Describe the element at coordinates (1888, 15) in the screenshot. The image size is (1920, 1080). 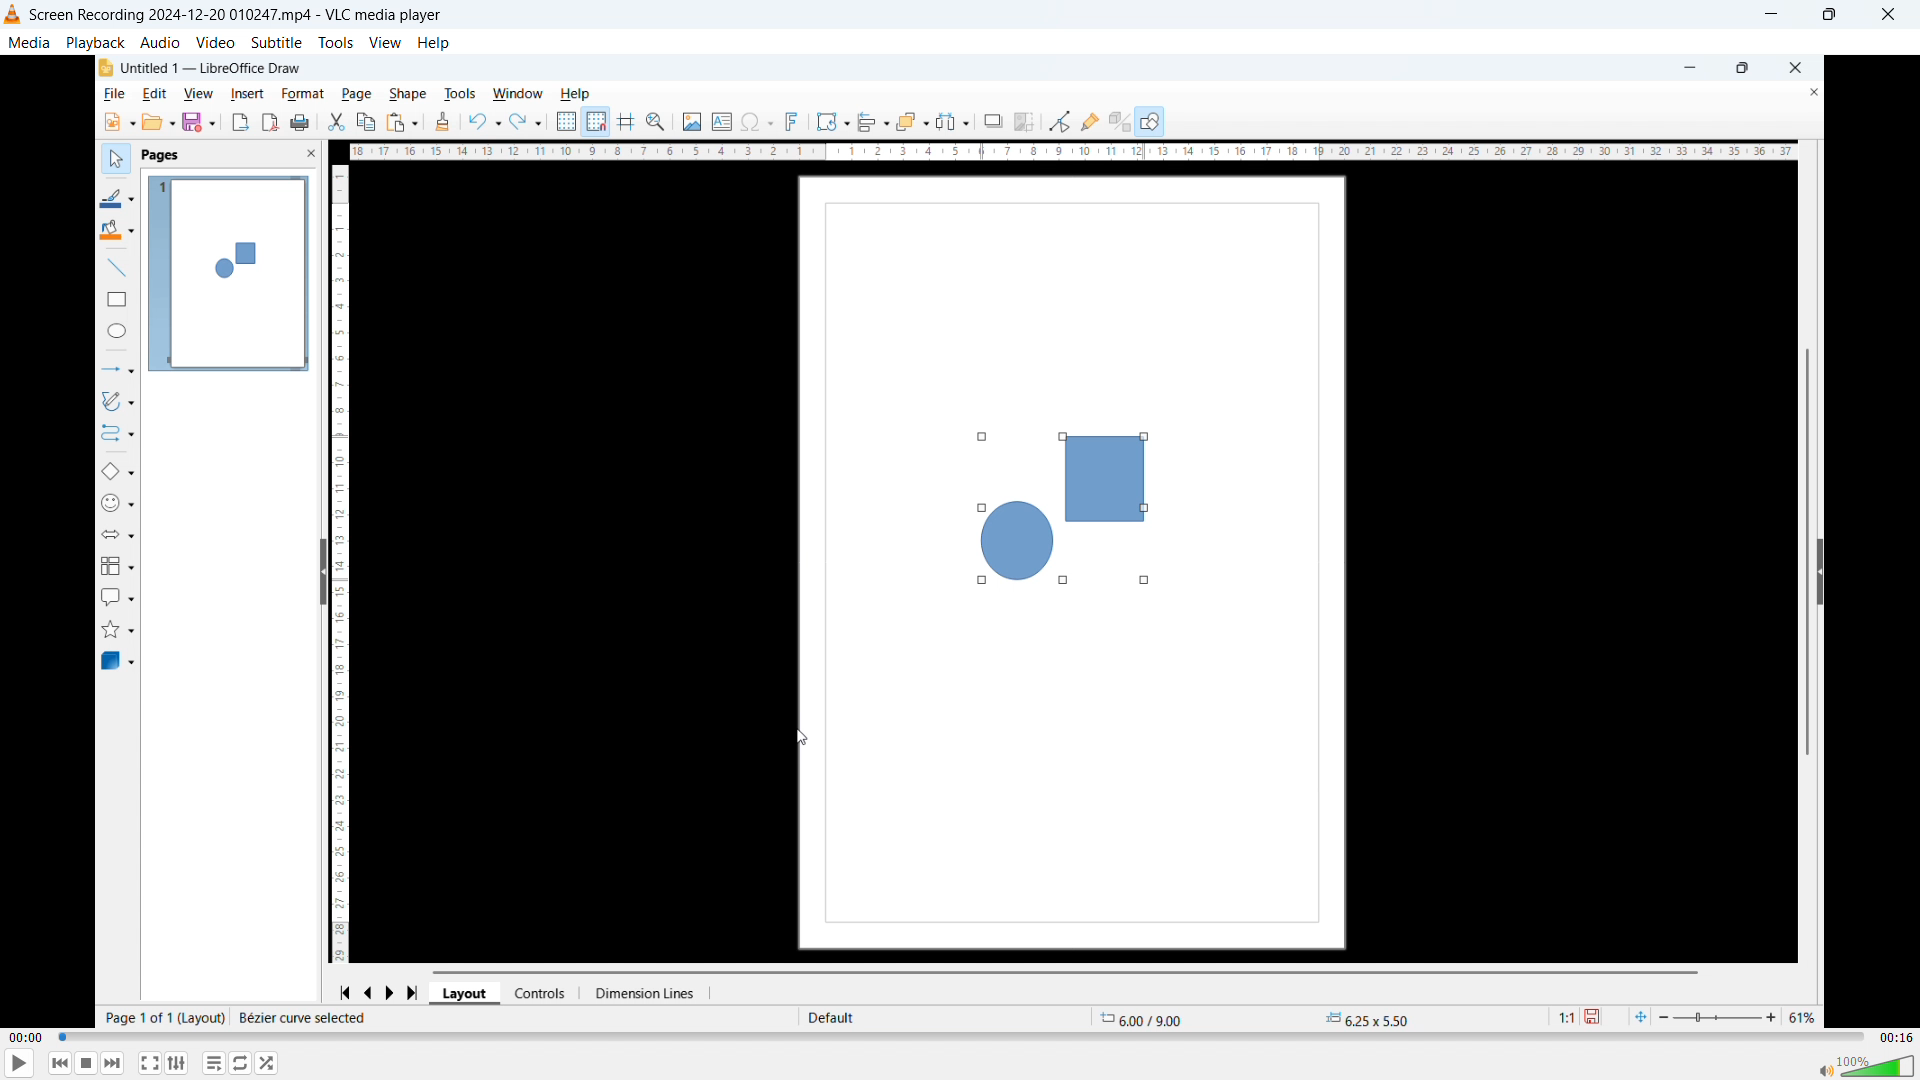
I see `close ` at that location.